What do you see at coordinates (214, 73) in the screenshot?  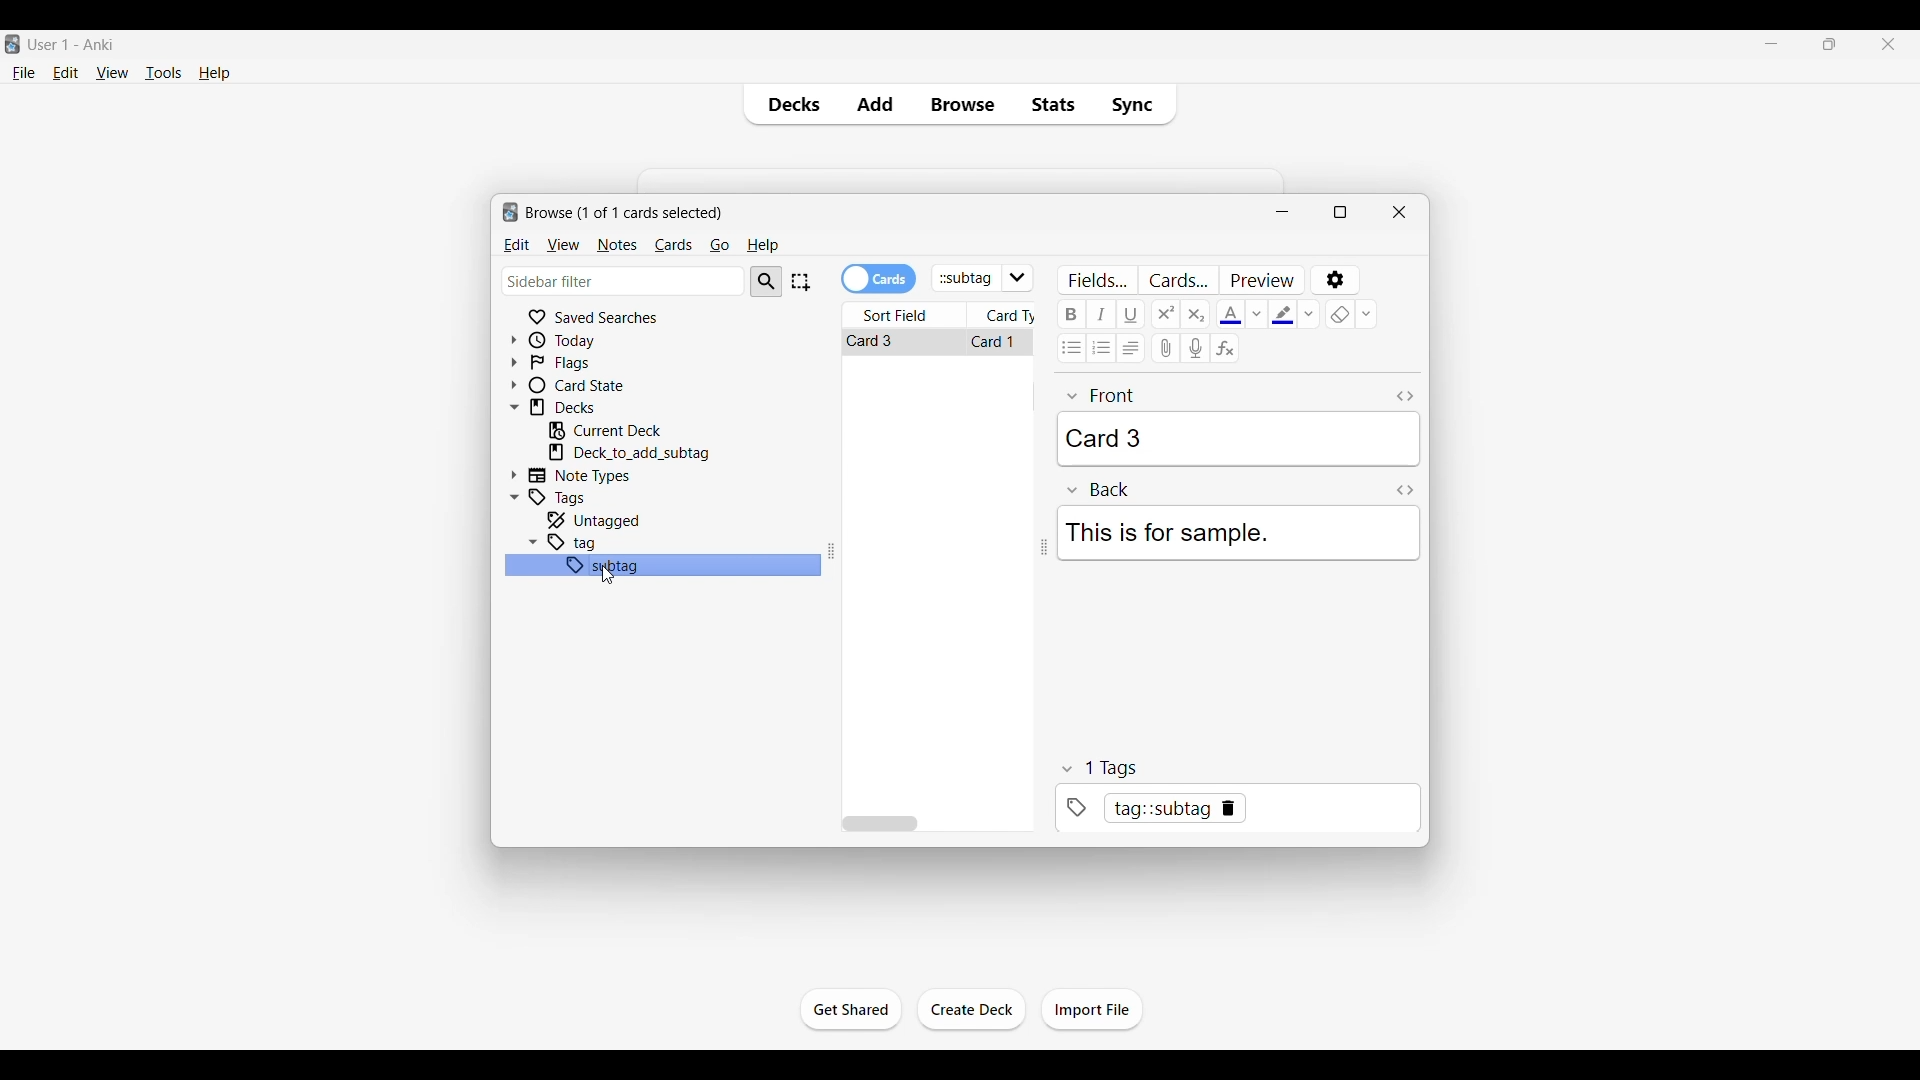 I see `Help menu` at bounding box center [214, 73].